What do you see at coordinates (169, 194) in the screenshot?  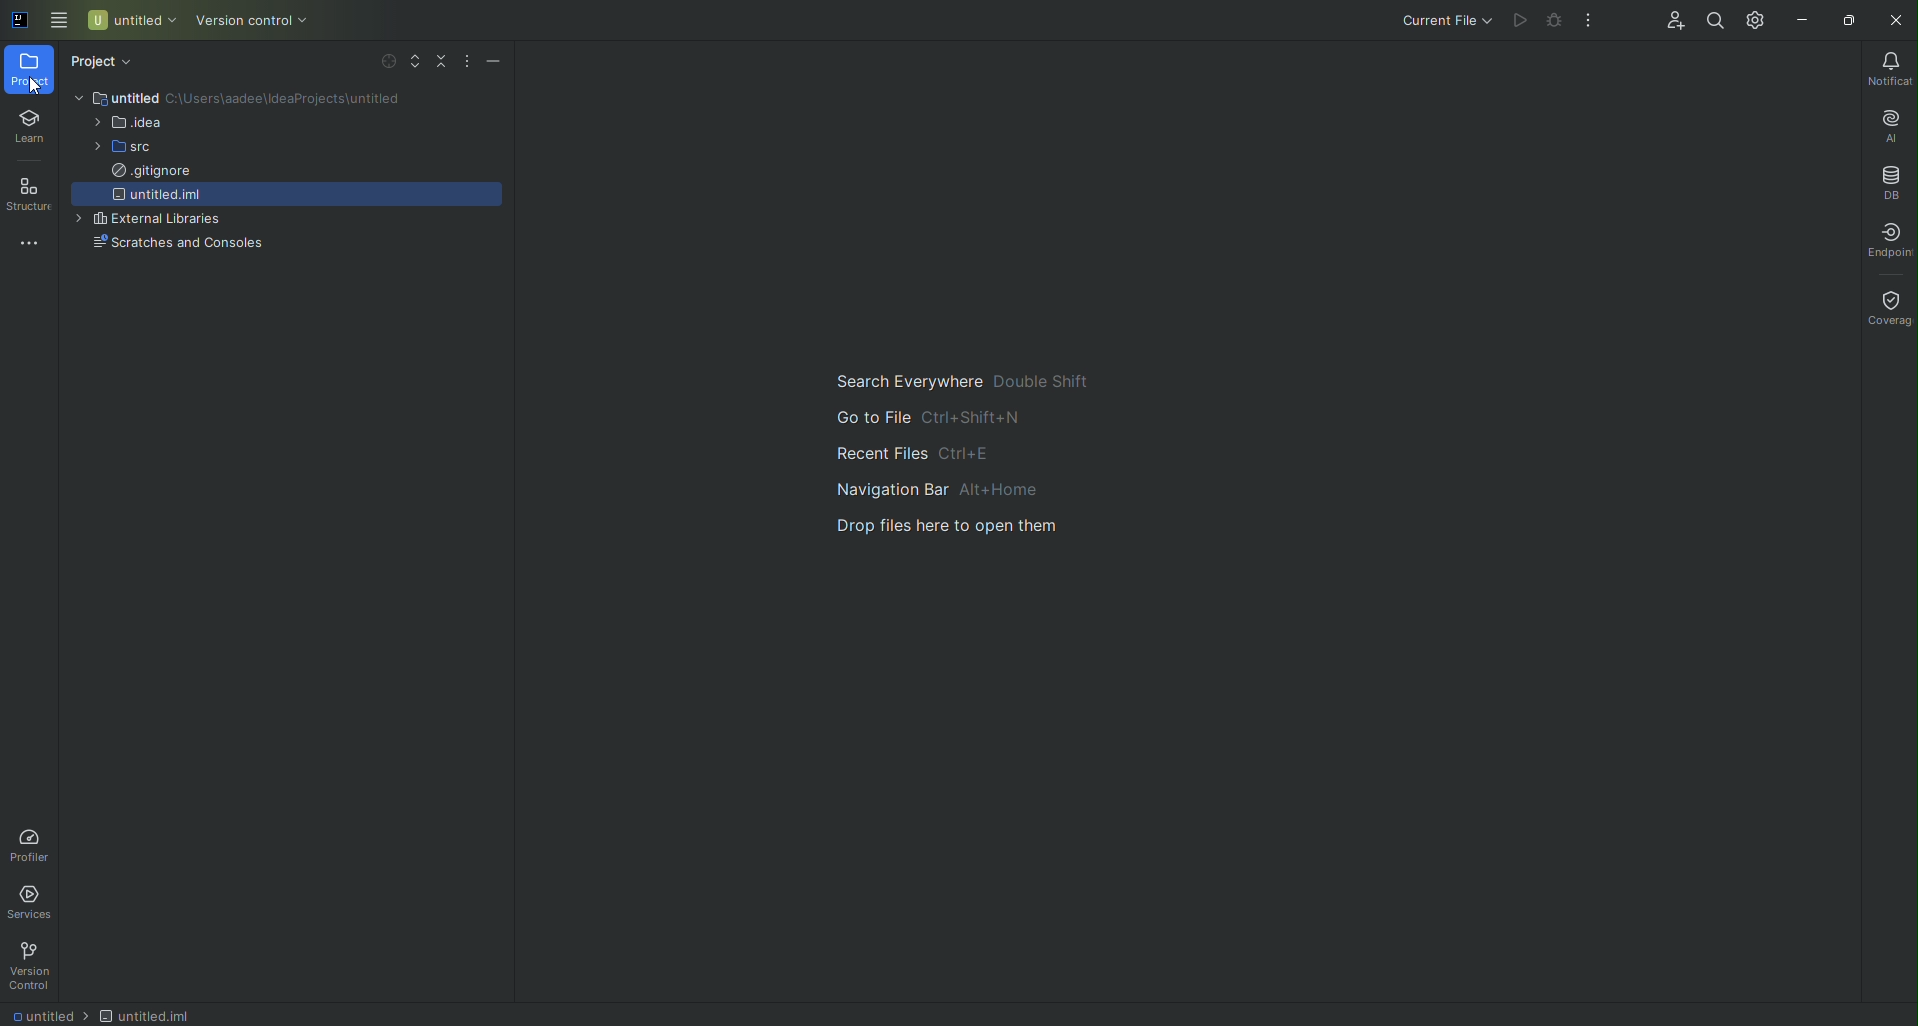 I see `untitled` at bounding box center [169, 194].